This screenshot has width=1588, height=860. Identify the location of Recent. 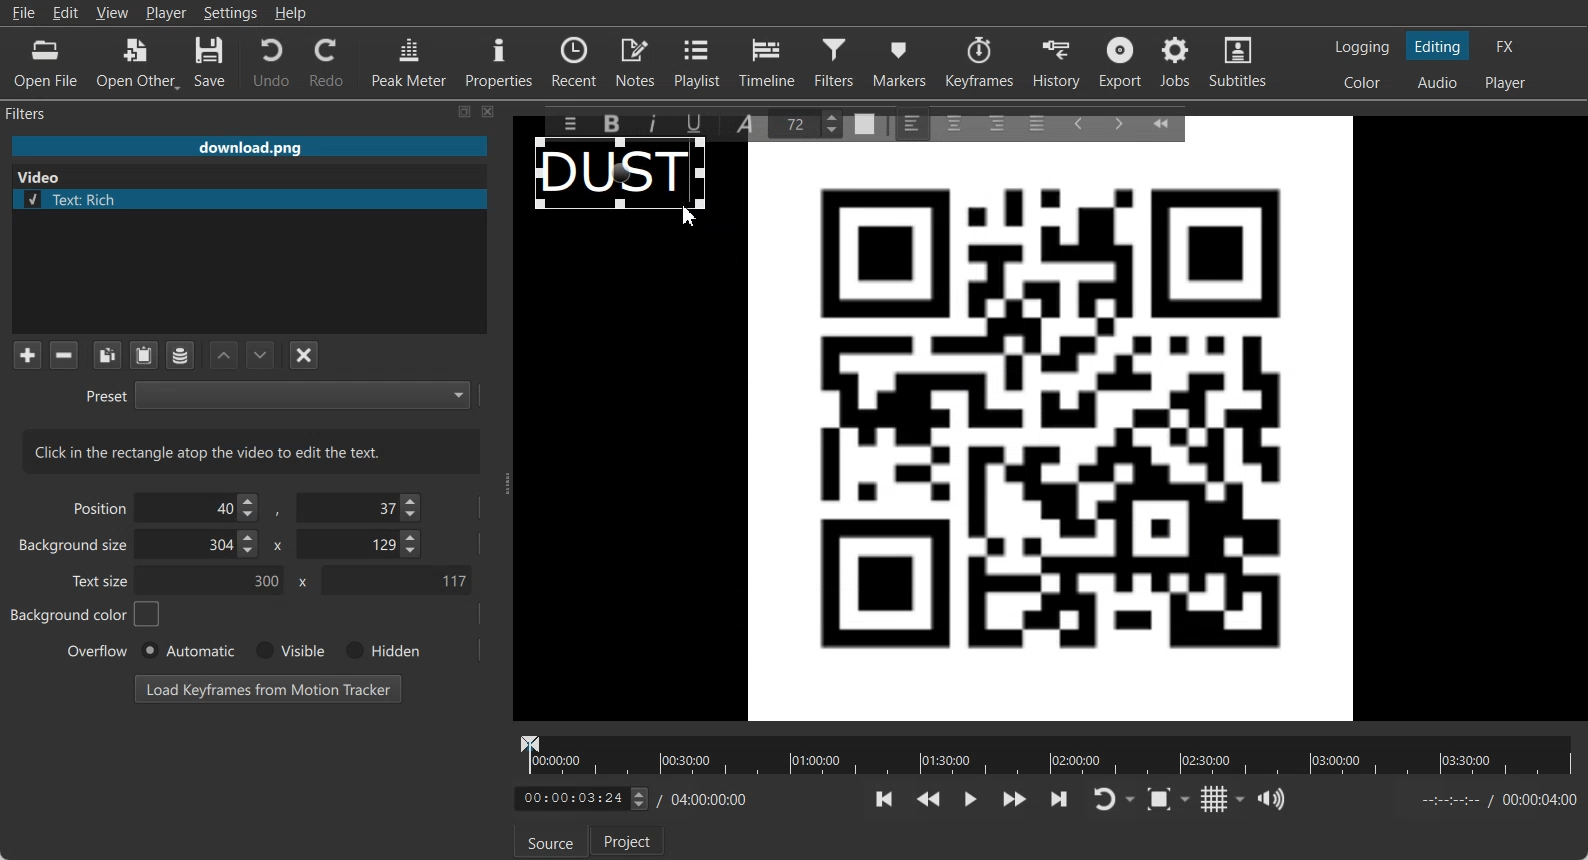
(574, 60).